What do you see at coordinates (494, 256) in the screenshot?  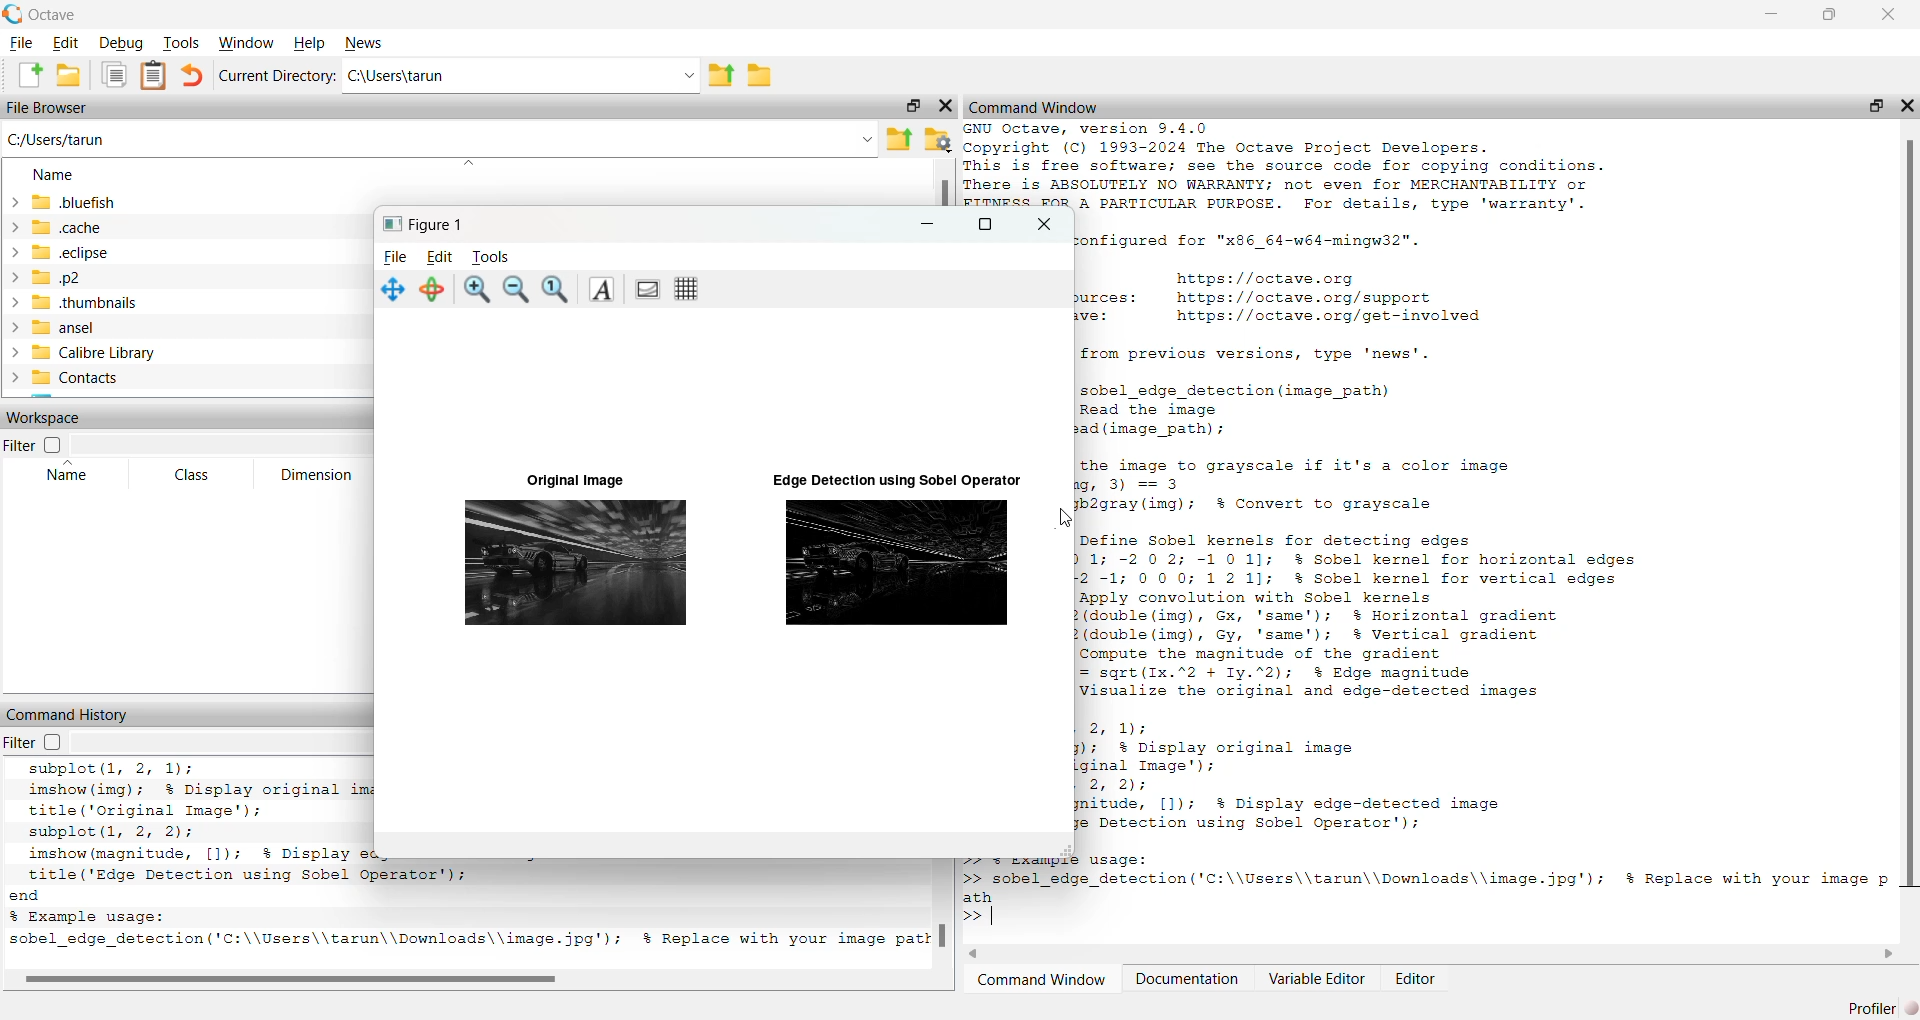 I see `tools` at bounding box center [494, 256].